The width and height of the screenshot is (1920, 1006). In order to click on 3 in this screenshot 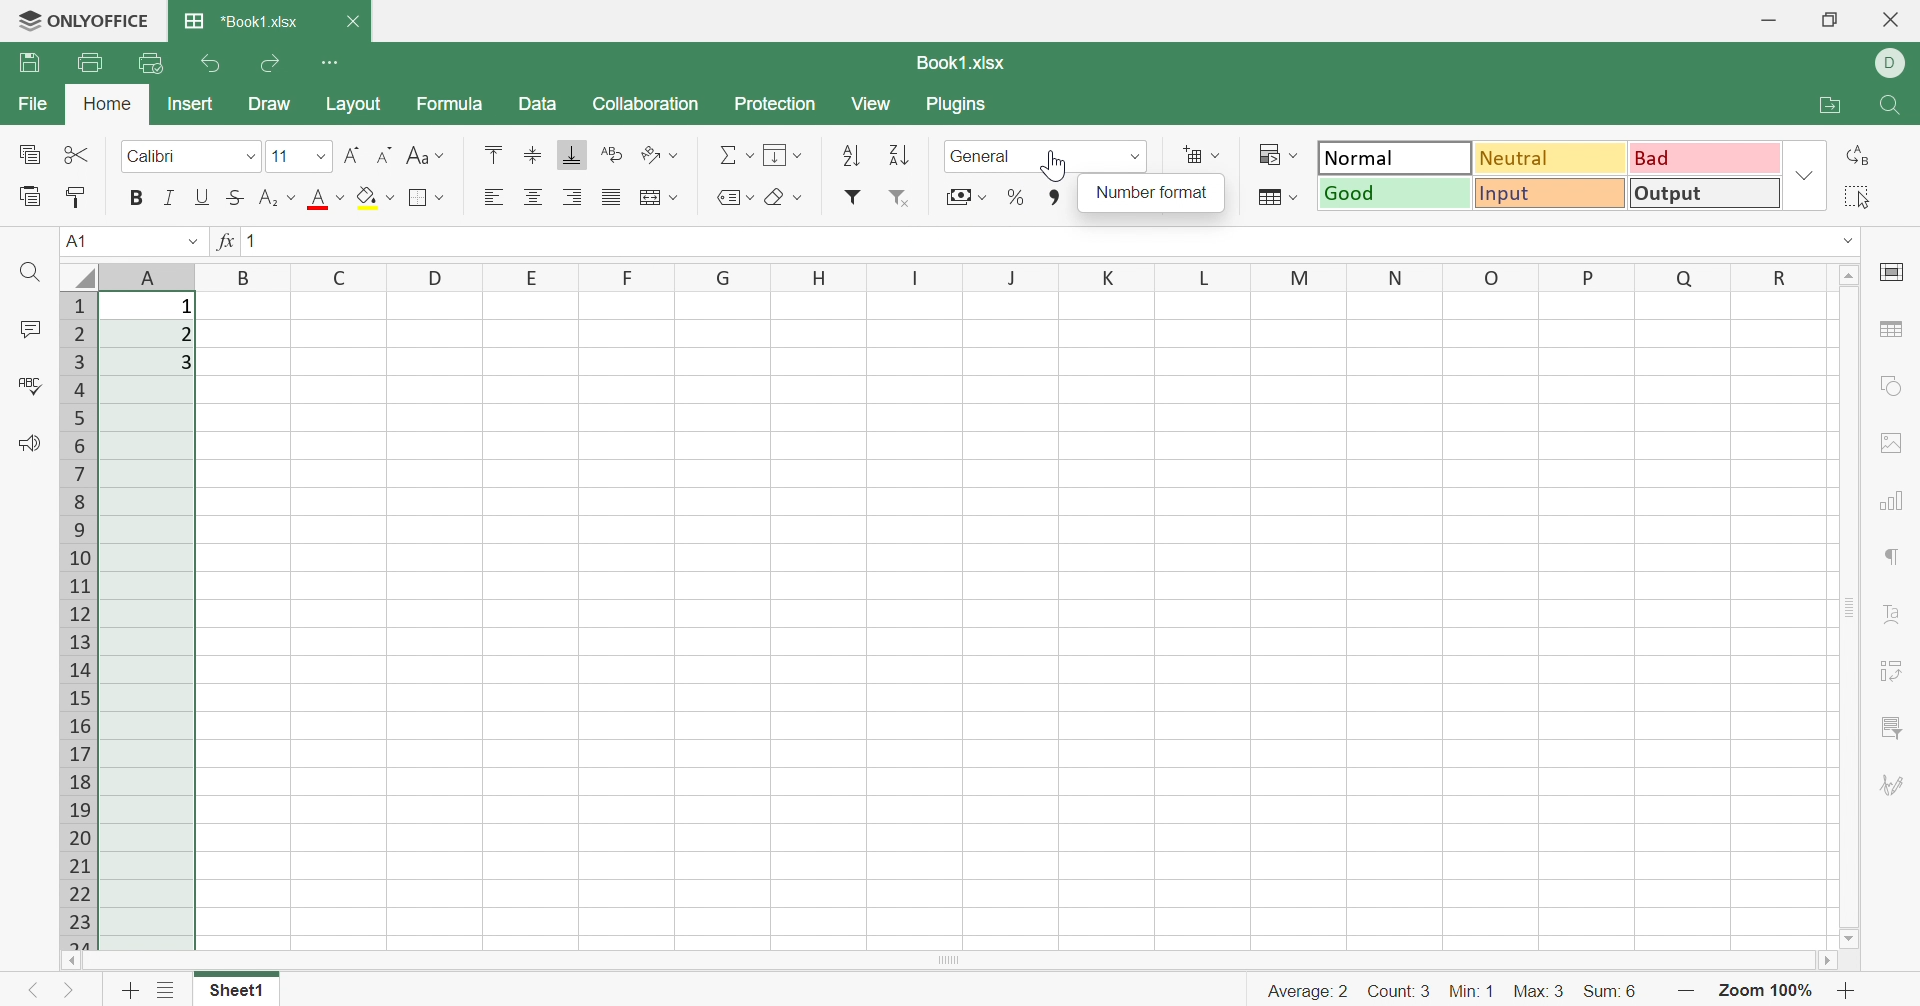, I will do `click(186, 361)`.